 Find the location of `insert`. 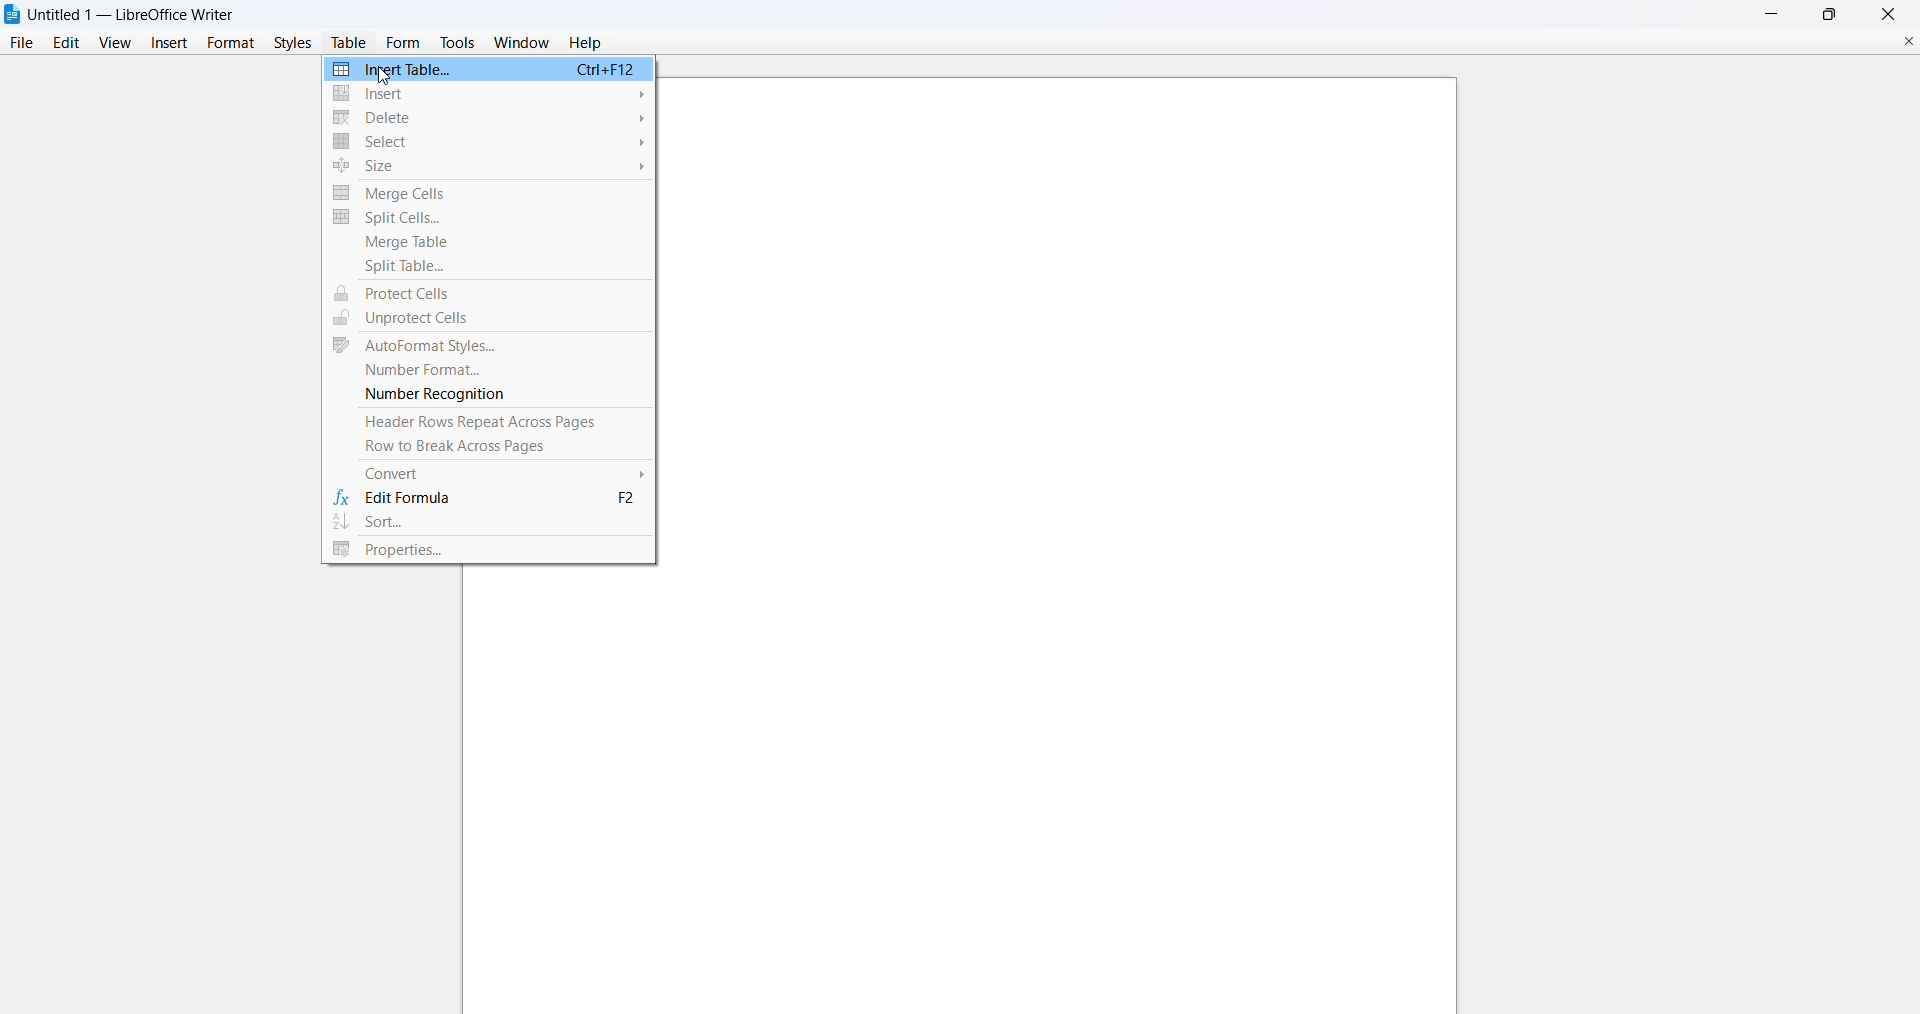

insert is located at coordinates (490, 94).